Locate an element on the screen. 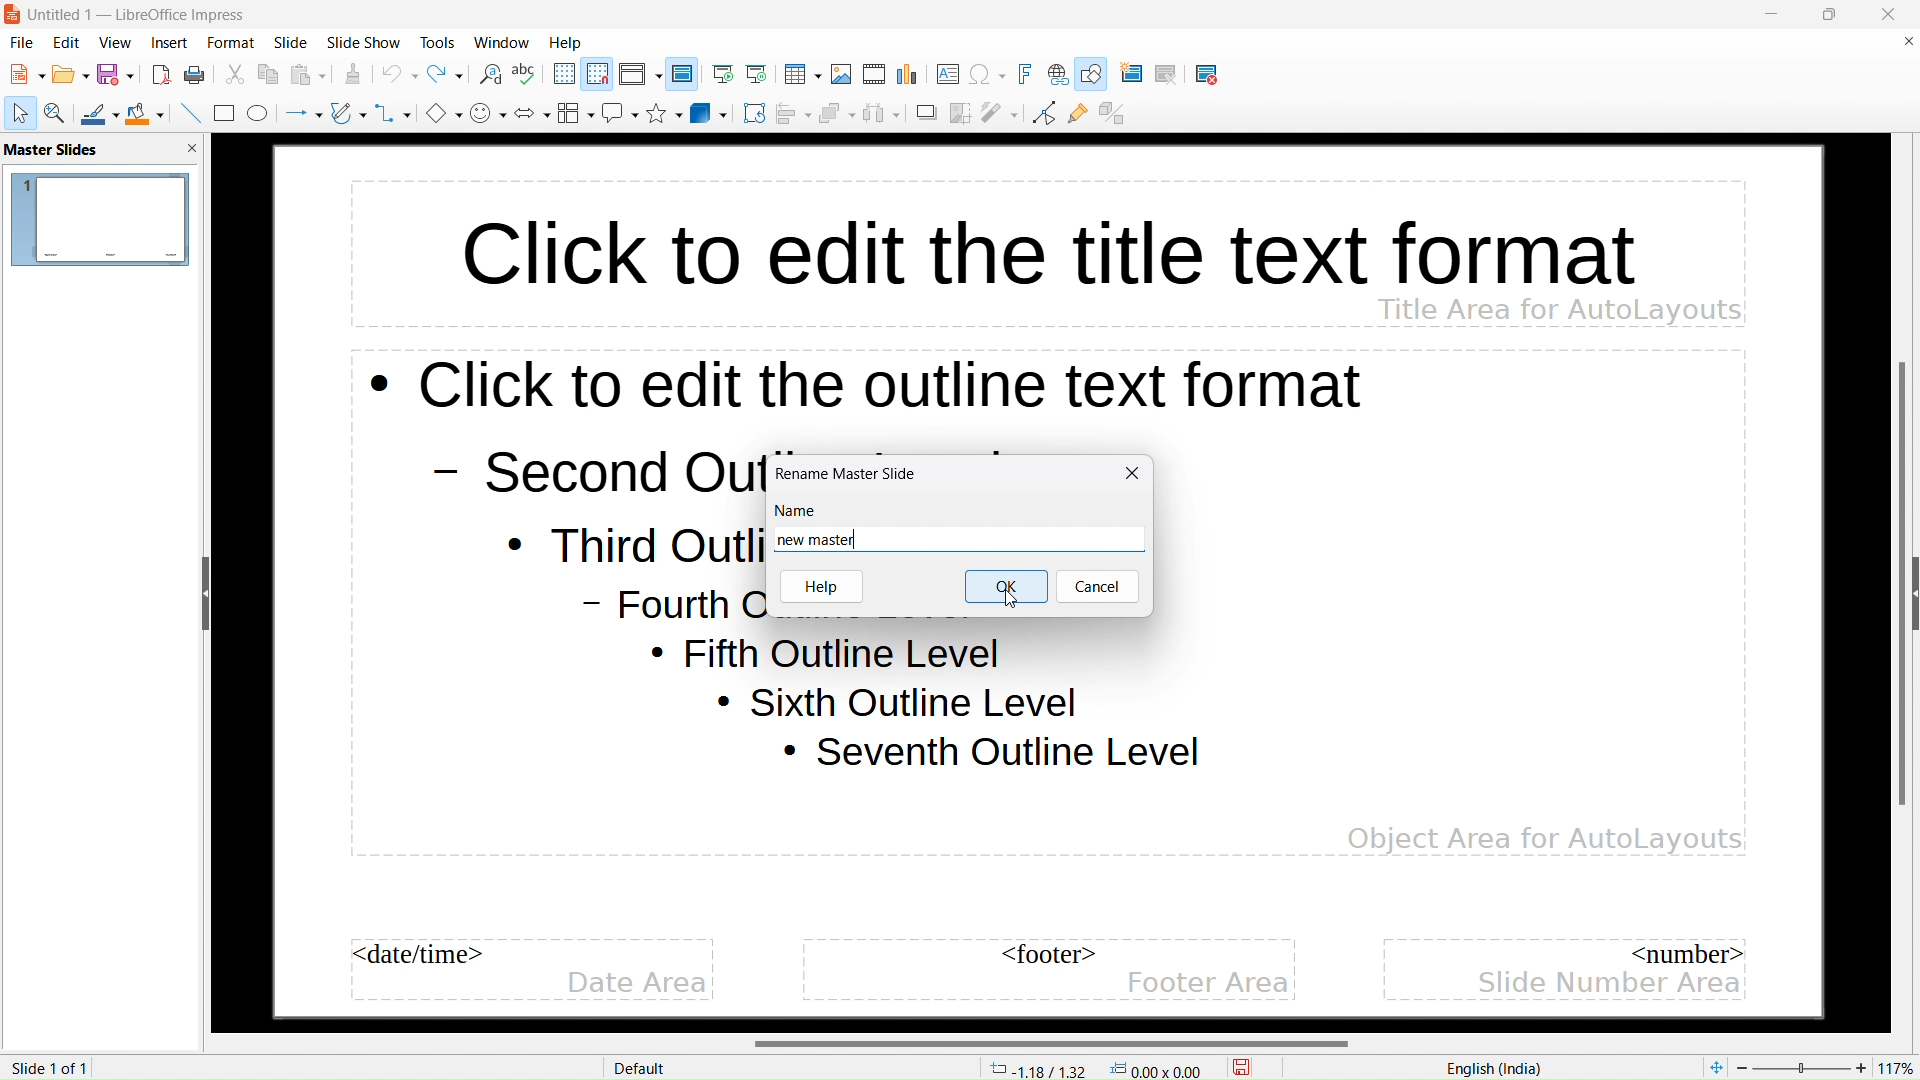 The height and width of the screenshot is (1080, 1920). cut is located at coordinates (235, 75).